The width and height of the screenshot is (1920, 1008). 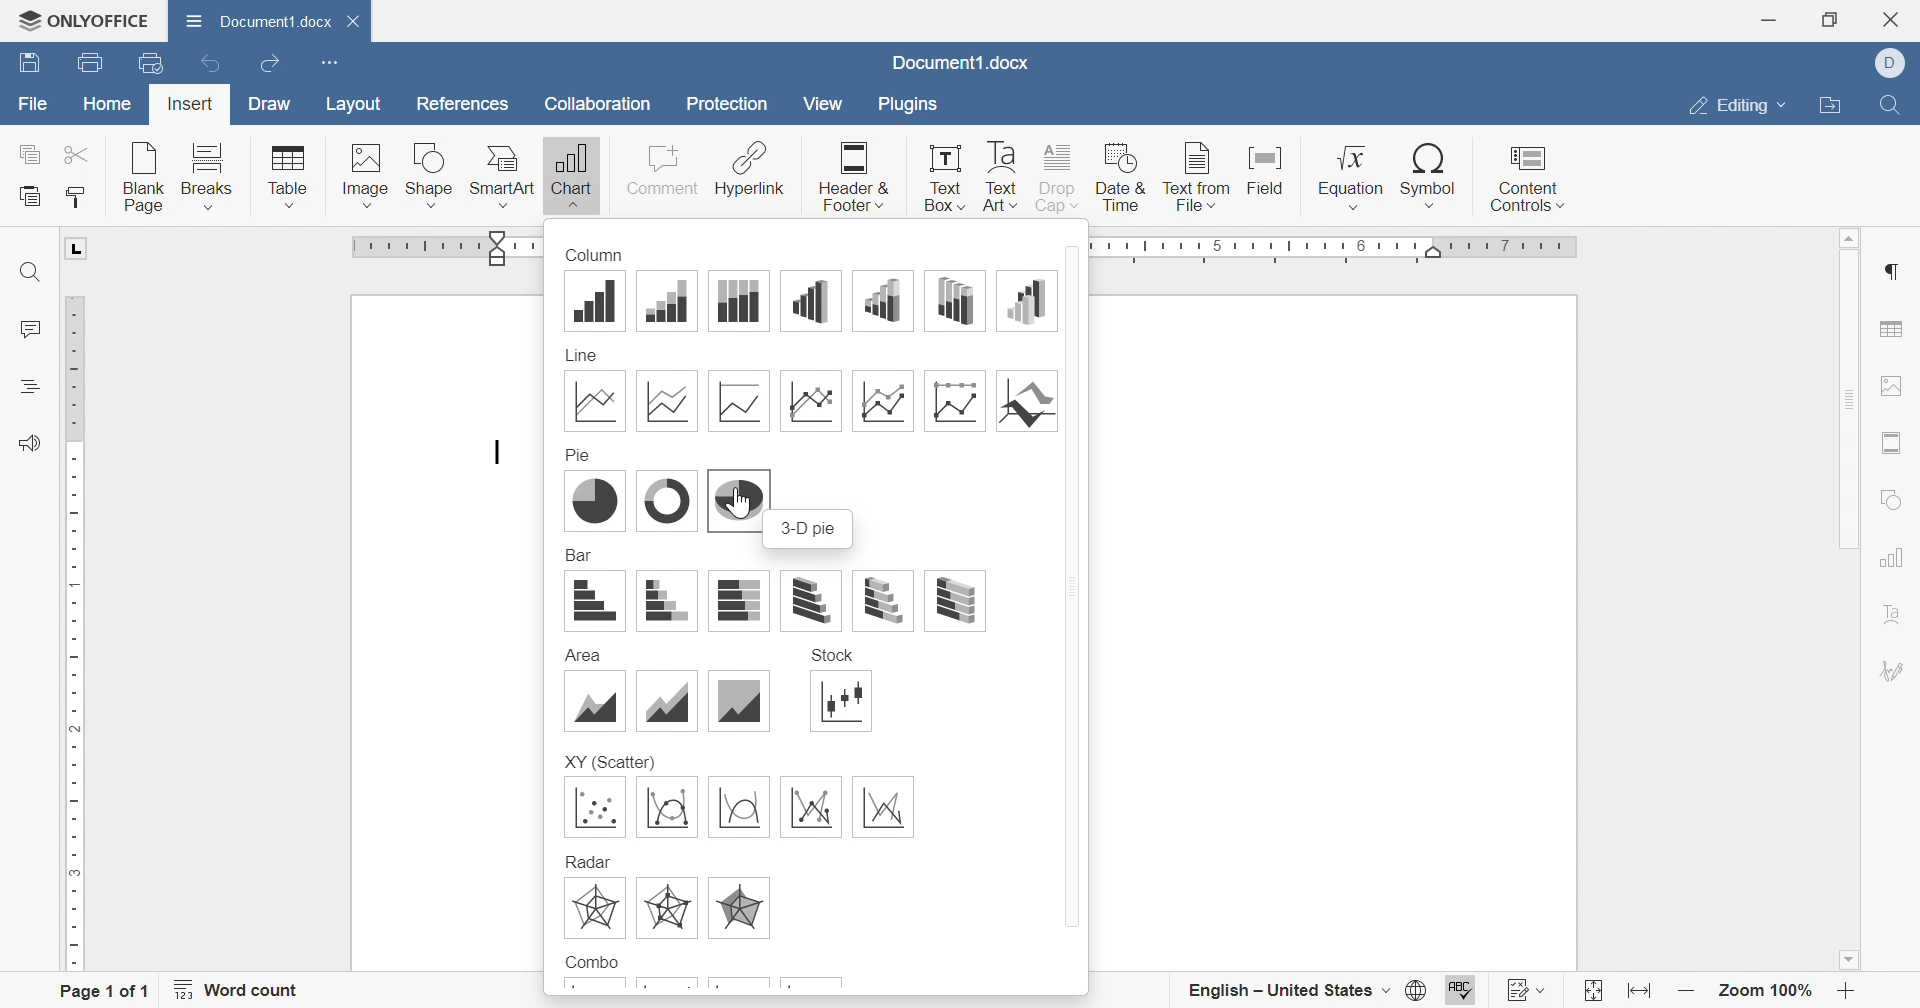 I want to click on Open File location, so click(x=1834, y=106).